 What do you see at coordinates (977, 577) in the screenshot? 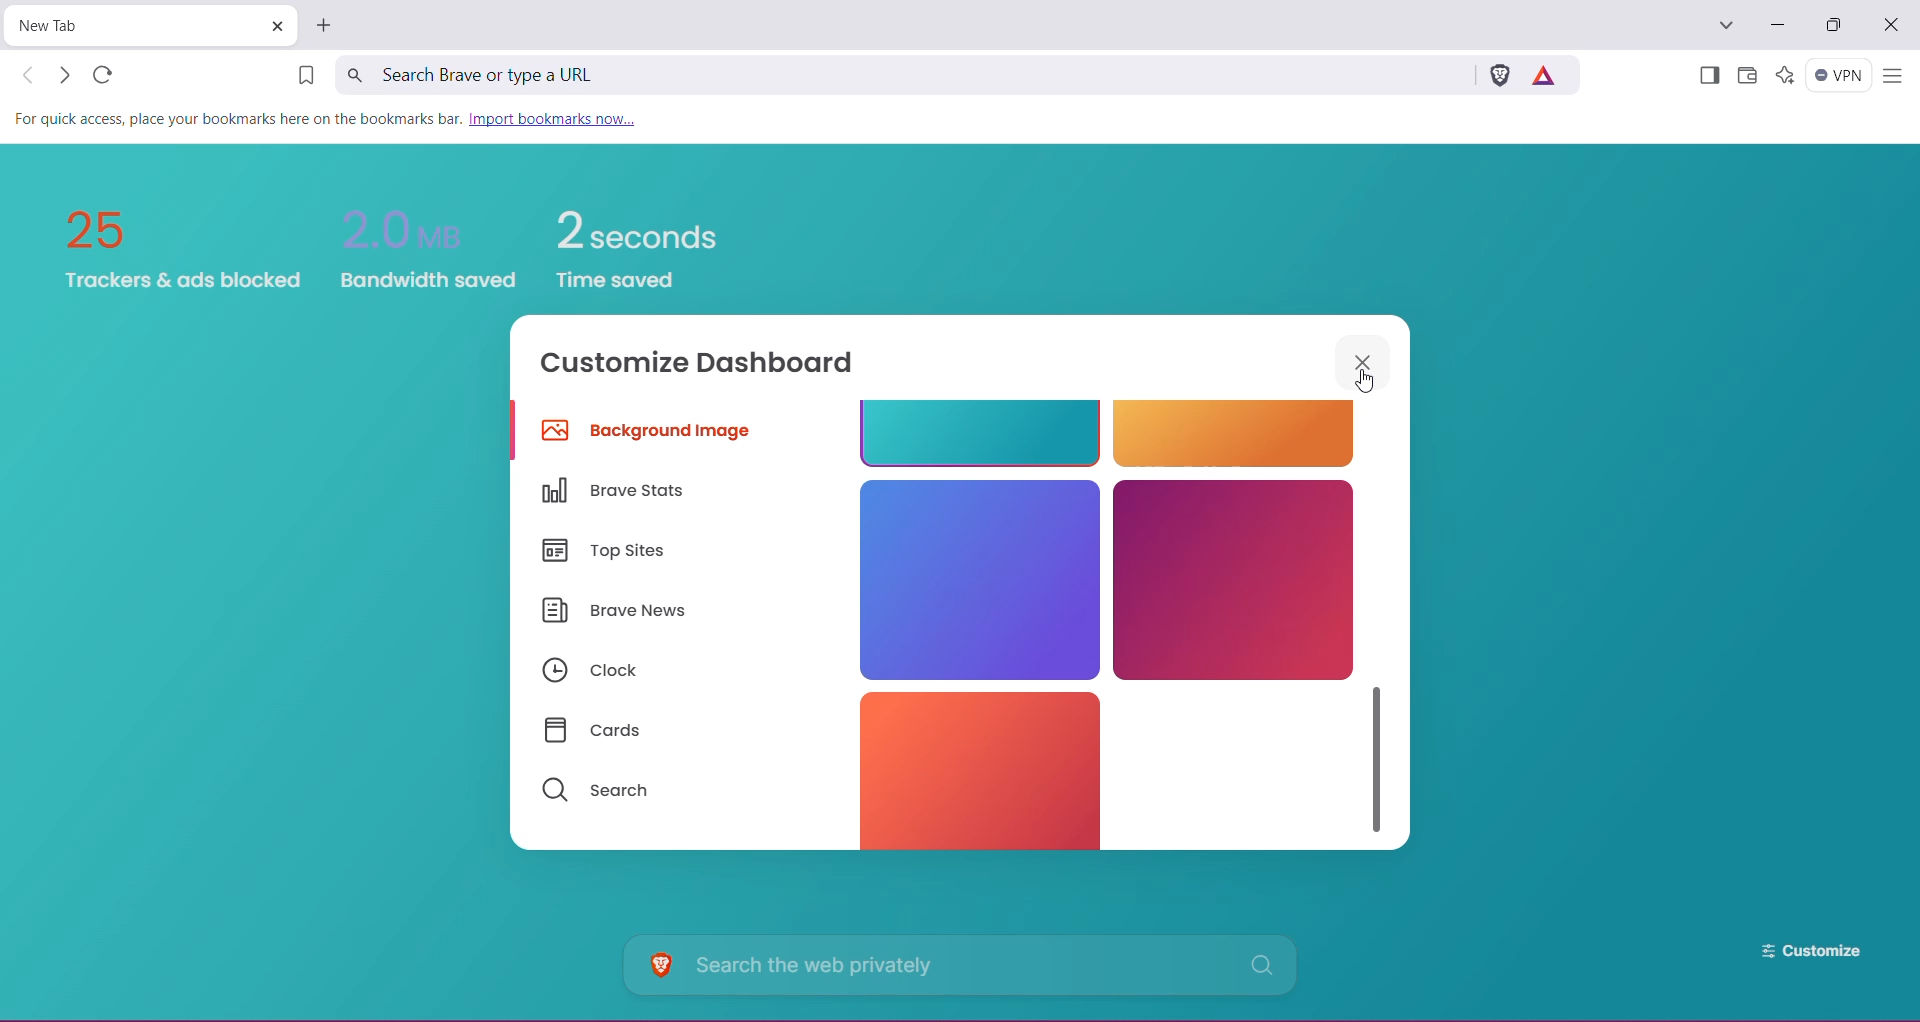
I see `color 1 #5b71de` at bounding box center [977, 577].